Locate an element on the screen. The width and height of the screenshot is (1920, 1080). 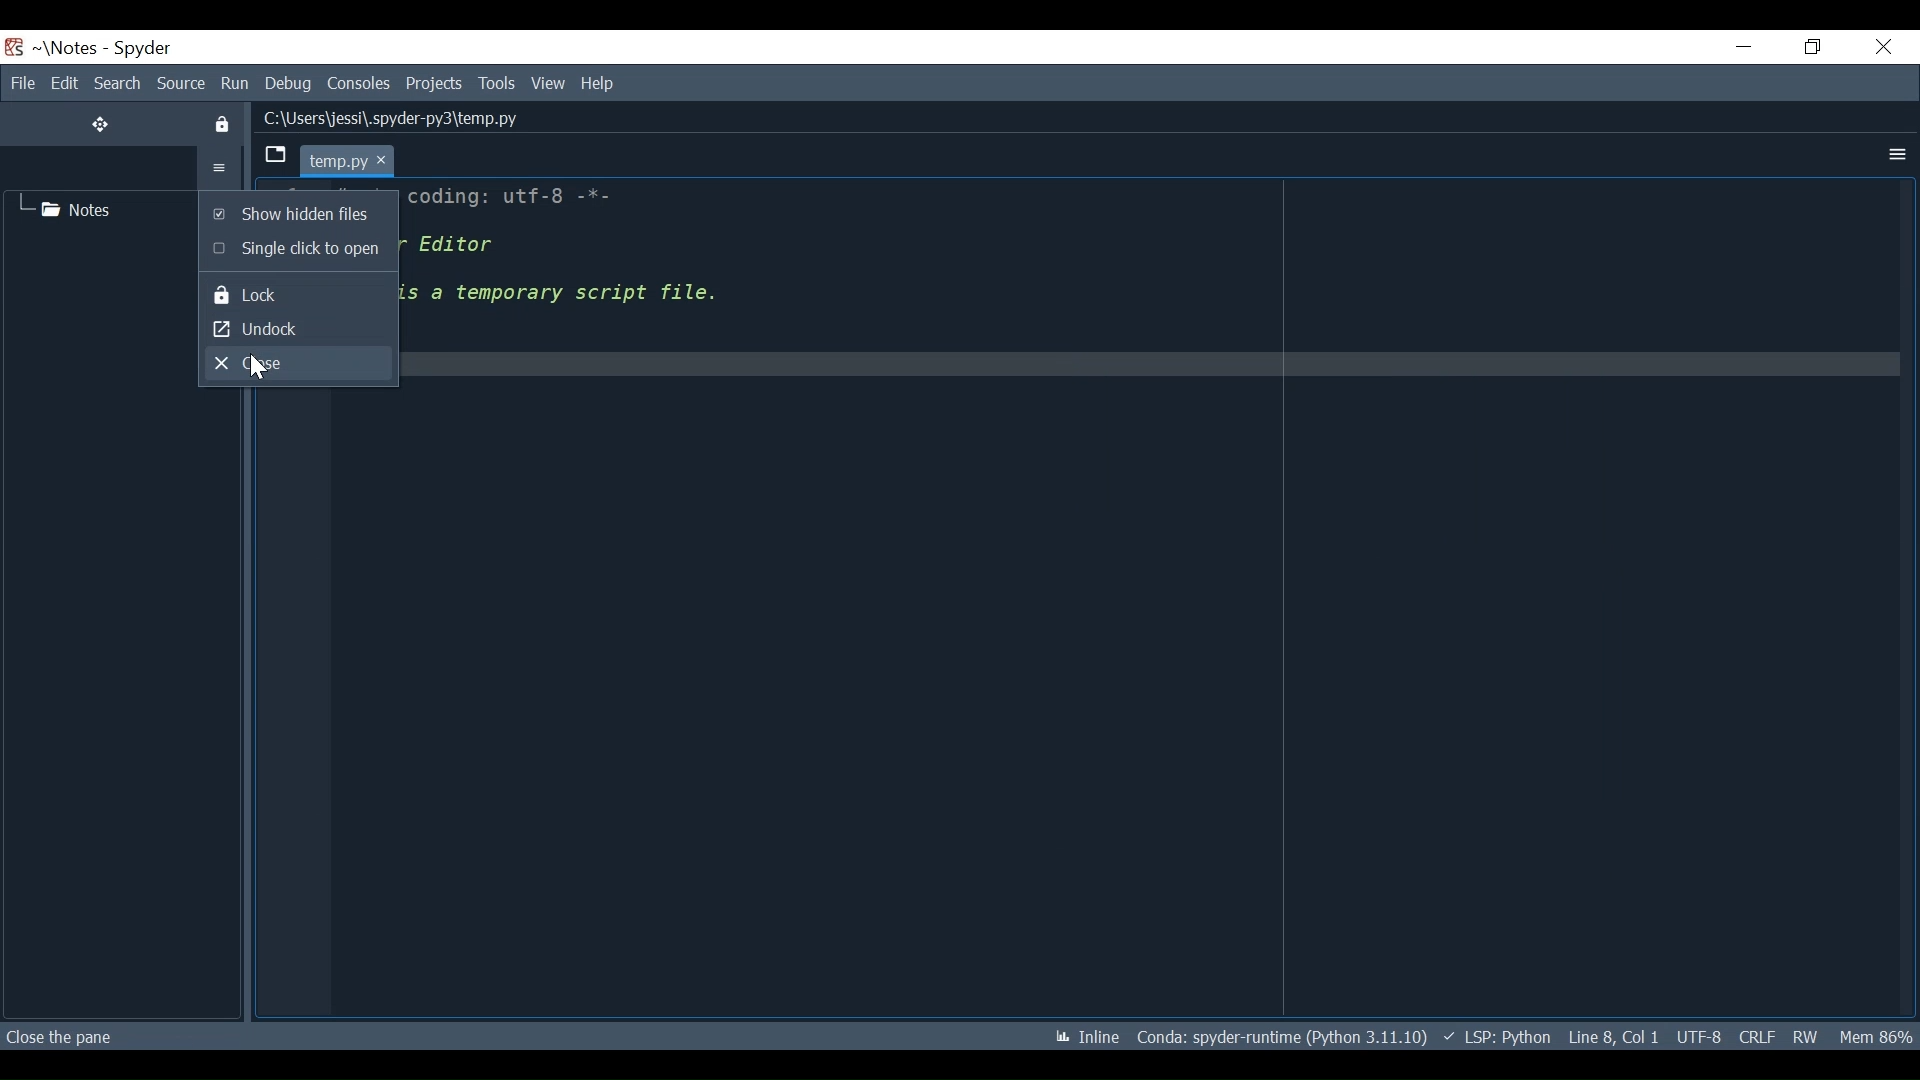
Cursor is located at coordinates (256, 367).